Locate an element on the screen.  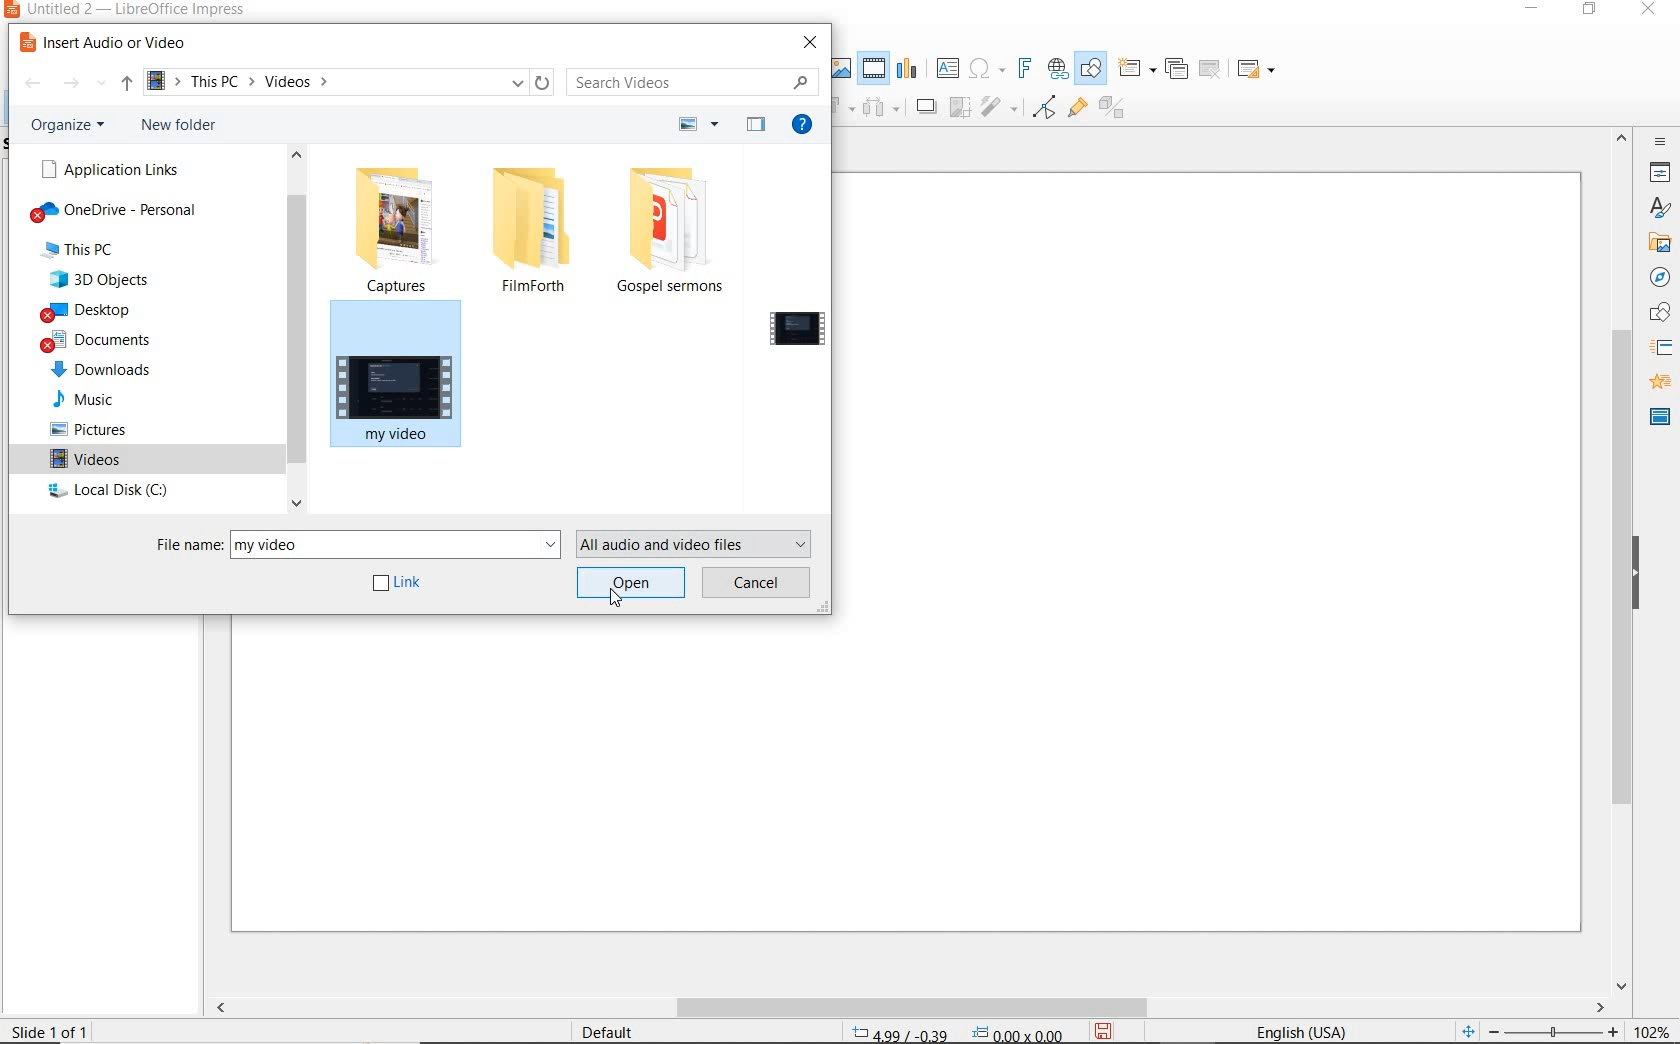
filmforth folder is located at coordinates (530, 230).